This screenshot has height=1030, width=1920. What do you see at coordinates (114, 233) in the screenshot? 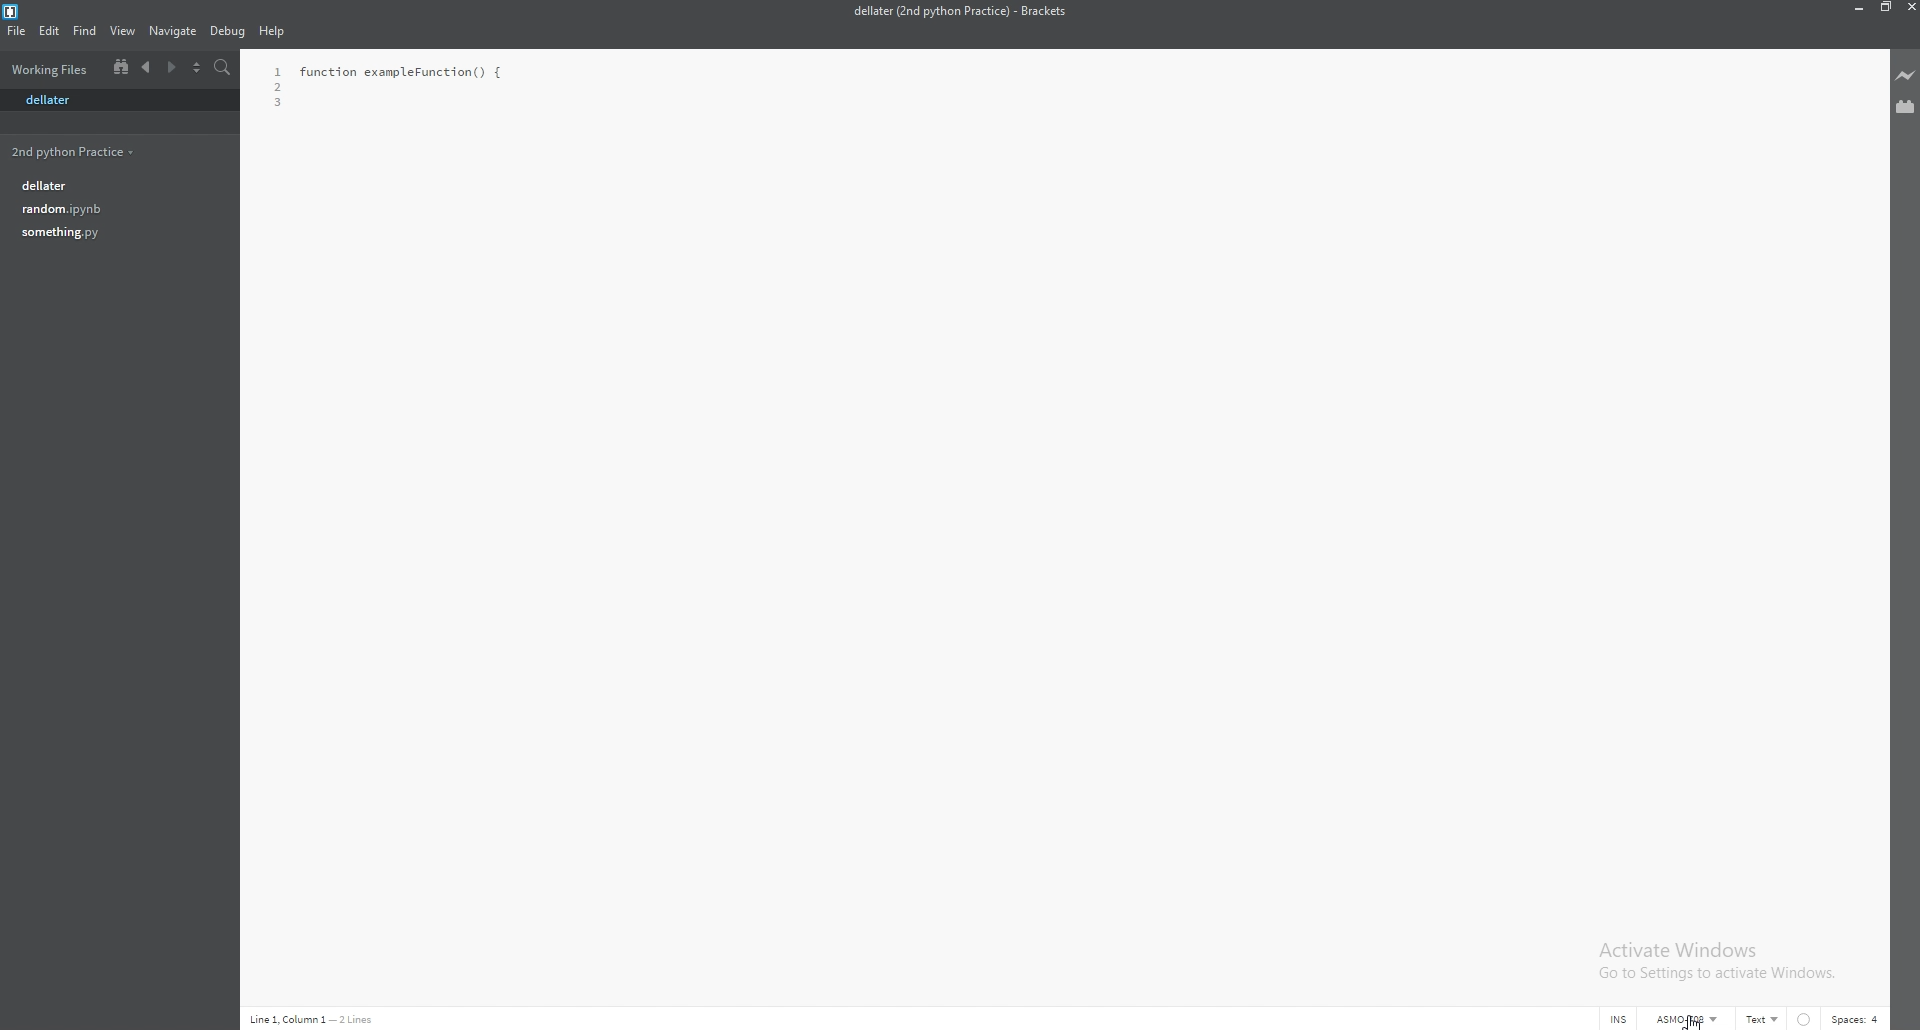
I see `something.py` at bounding box center [114, 233].